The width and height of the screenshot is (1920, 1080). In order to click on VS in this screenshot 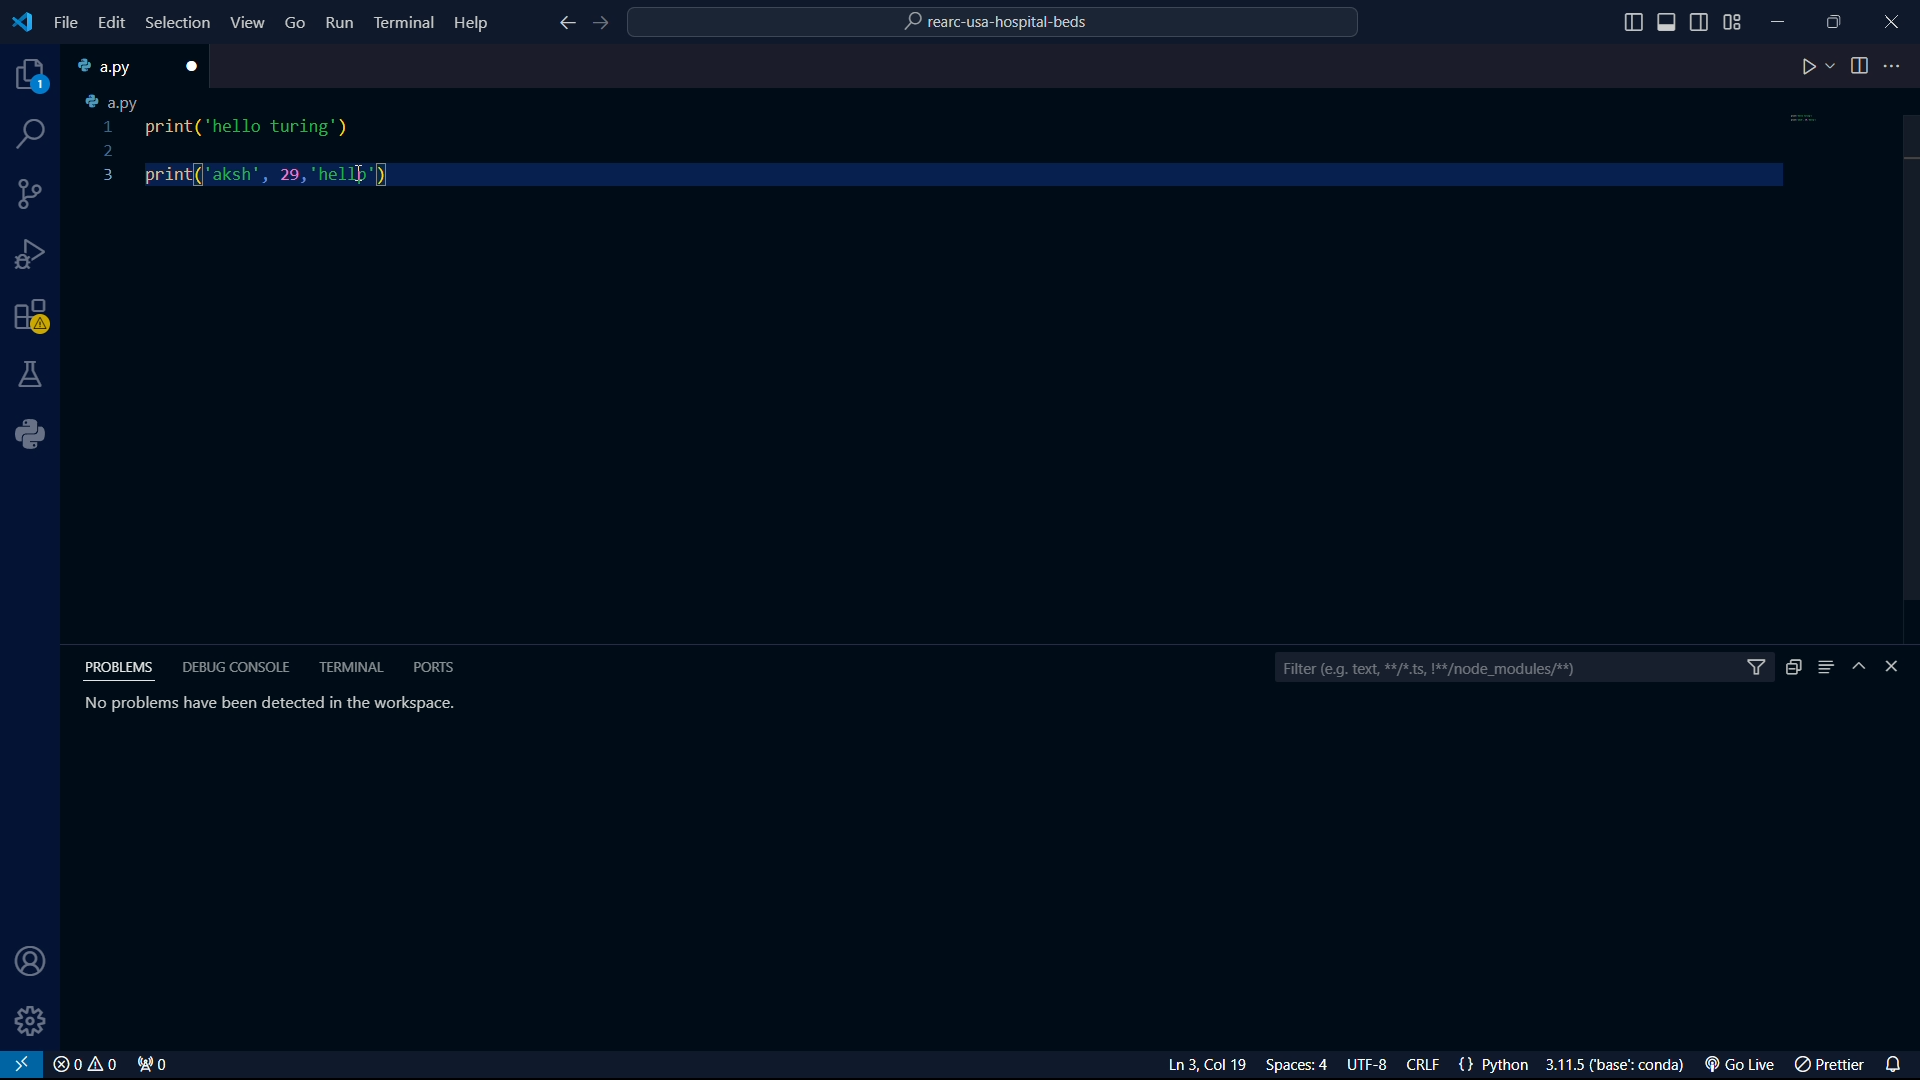, I will do `click(22, 1065)`.